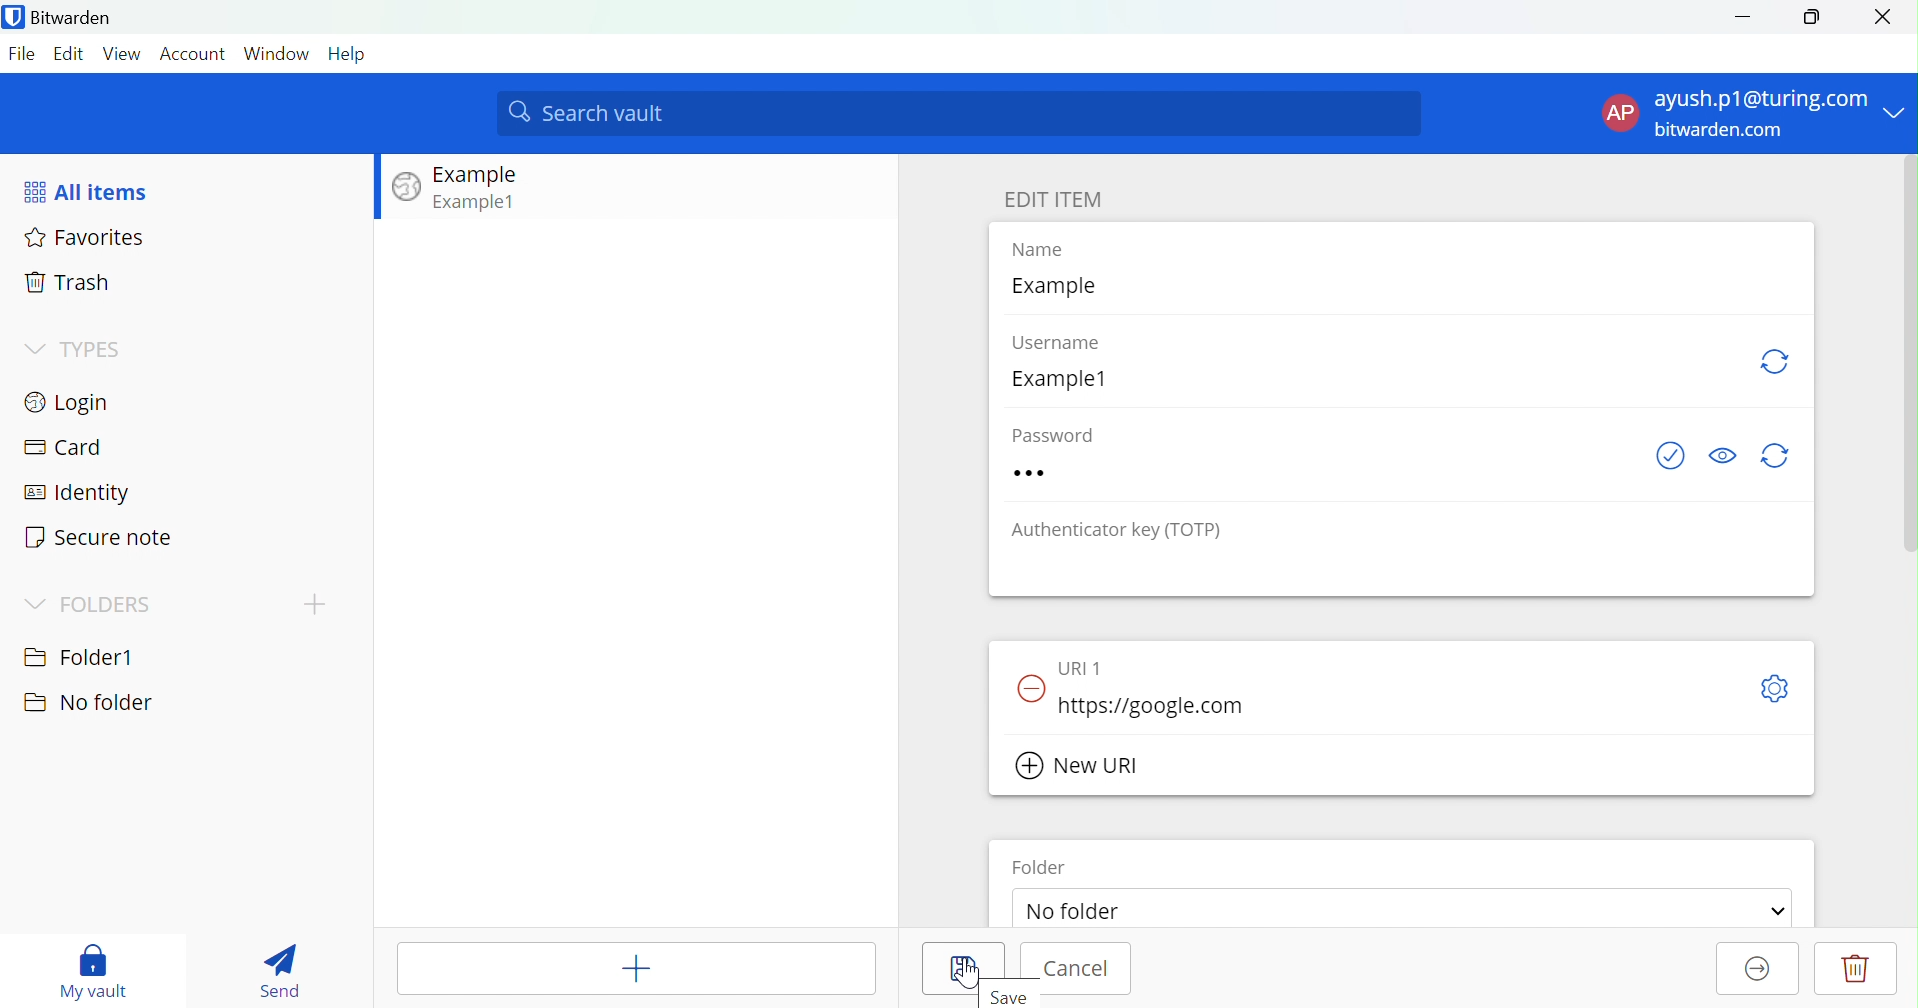  I want to click on Window, so click(276, 53).